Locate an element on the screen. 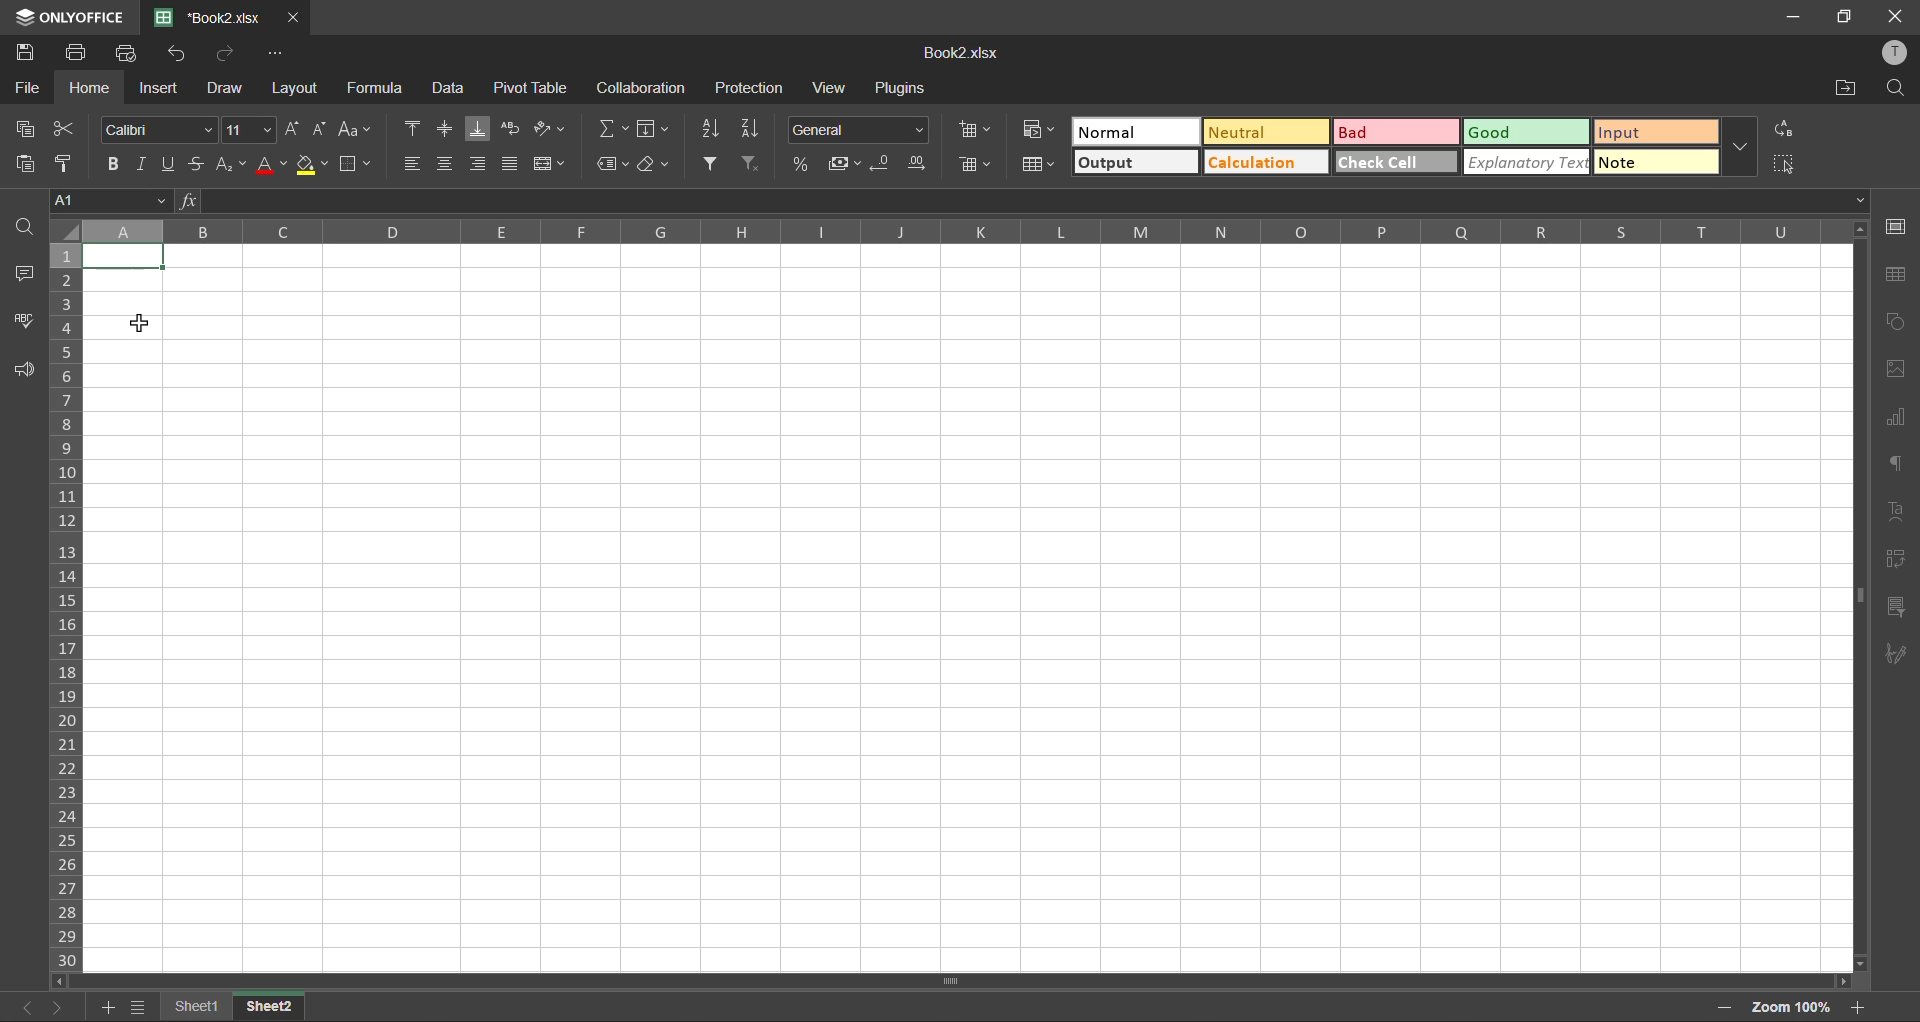 This screenshot has width=1920, height=1022. book2.xlsx is located at coordinates (206, 17).